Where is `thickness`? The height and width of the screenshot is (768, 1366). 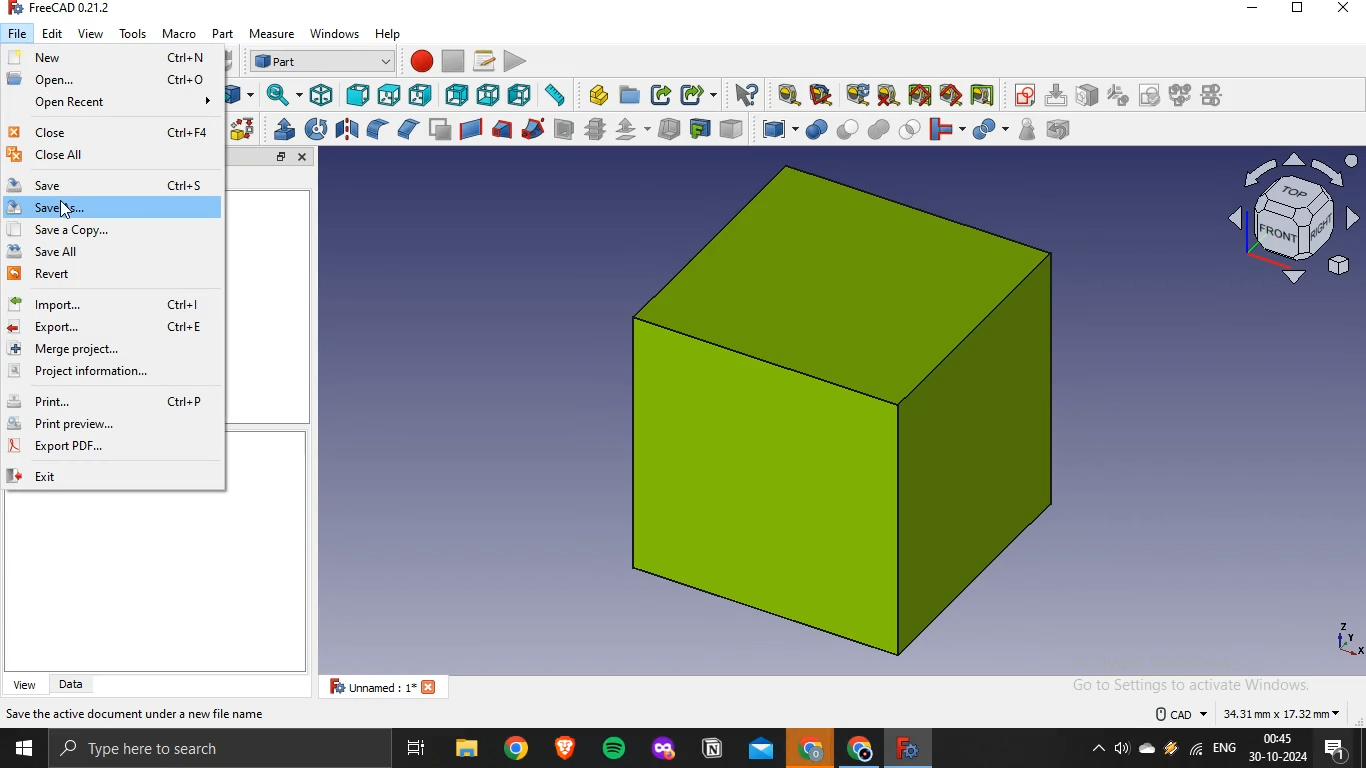 thickness is located at coordinates (667, 130).